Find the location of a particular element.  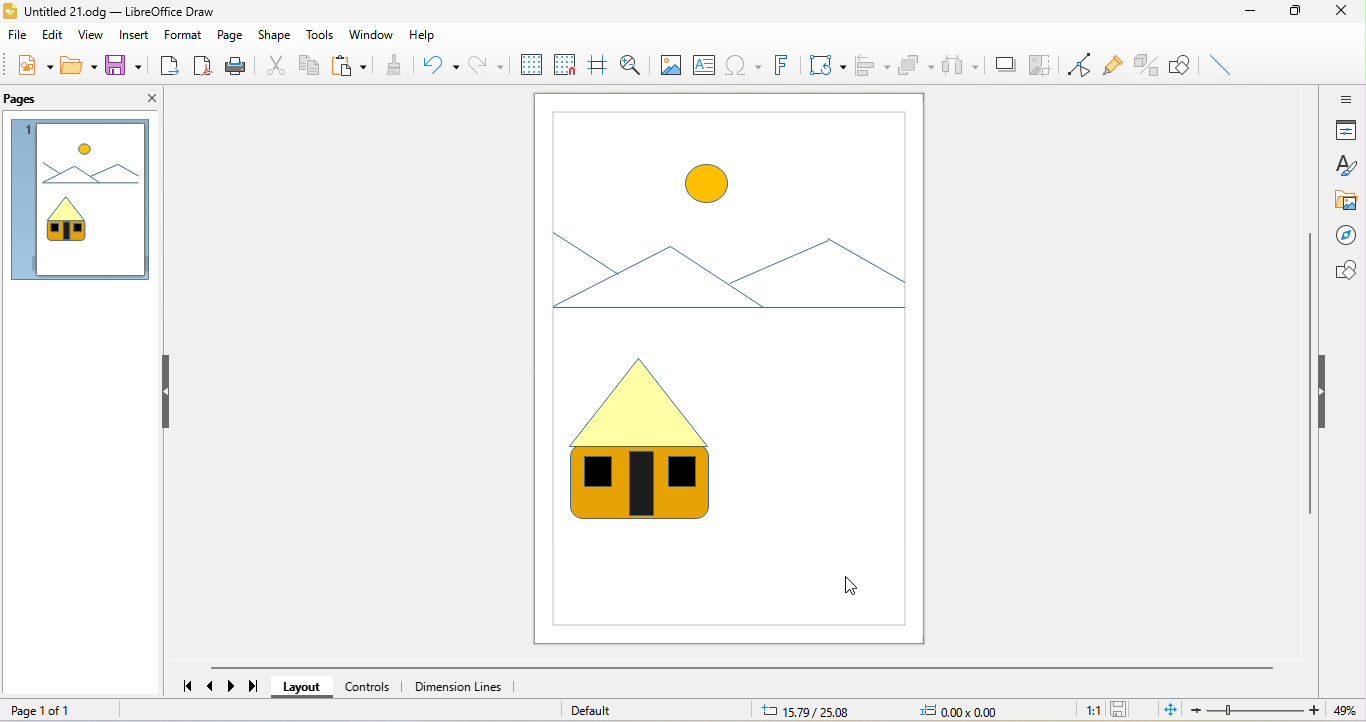

zoom is located at coordinates (1279, 710).